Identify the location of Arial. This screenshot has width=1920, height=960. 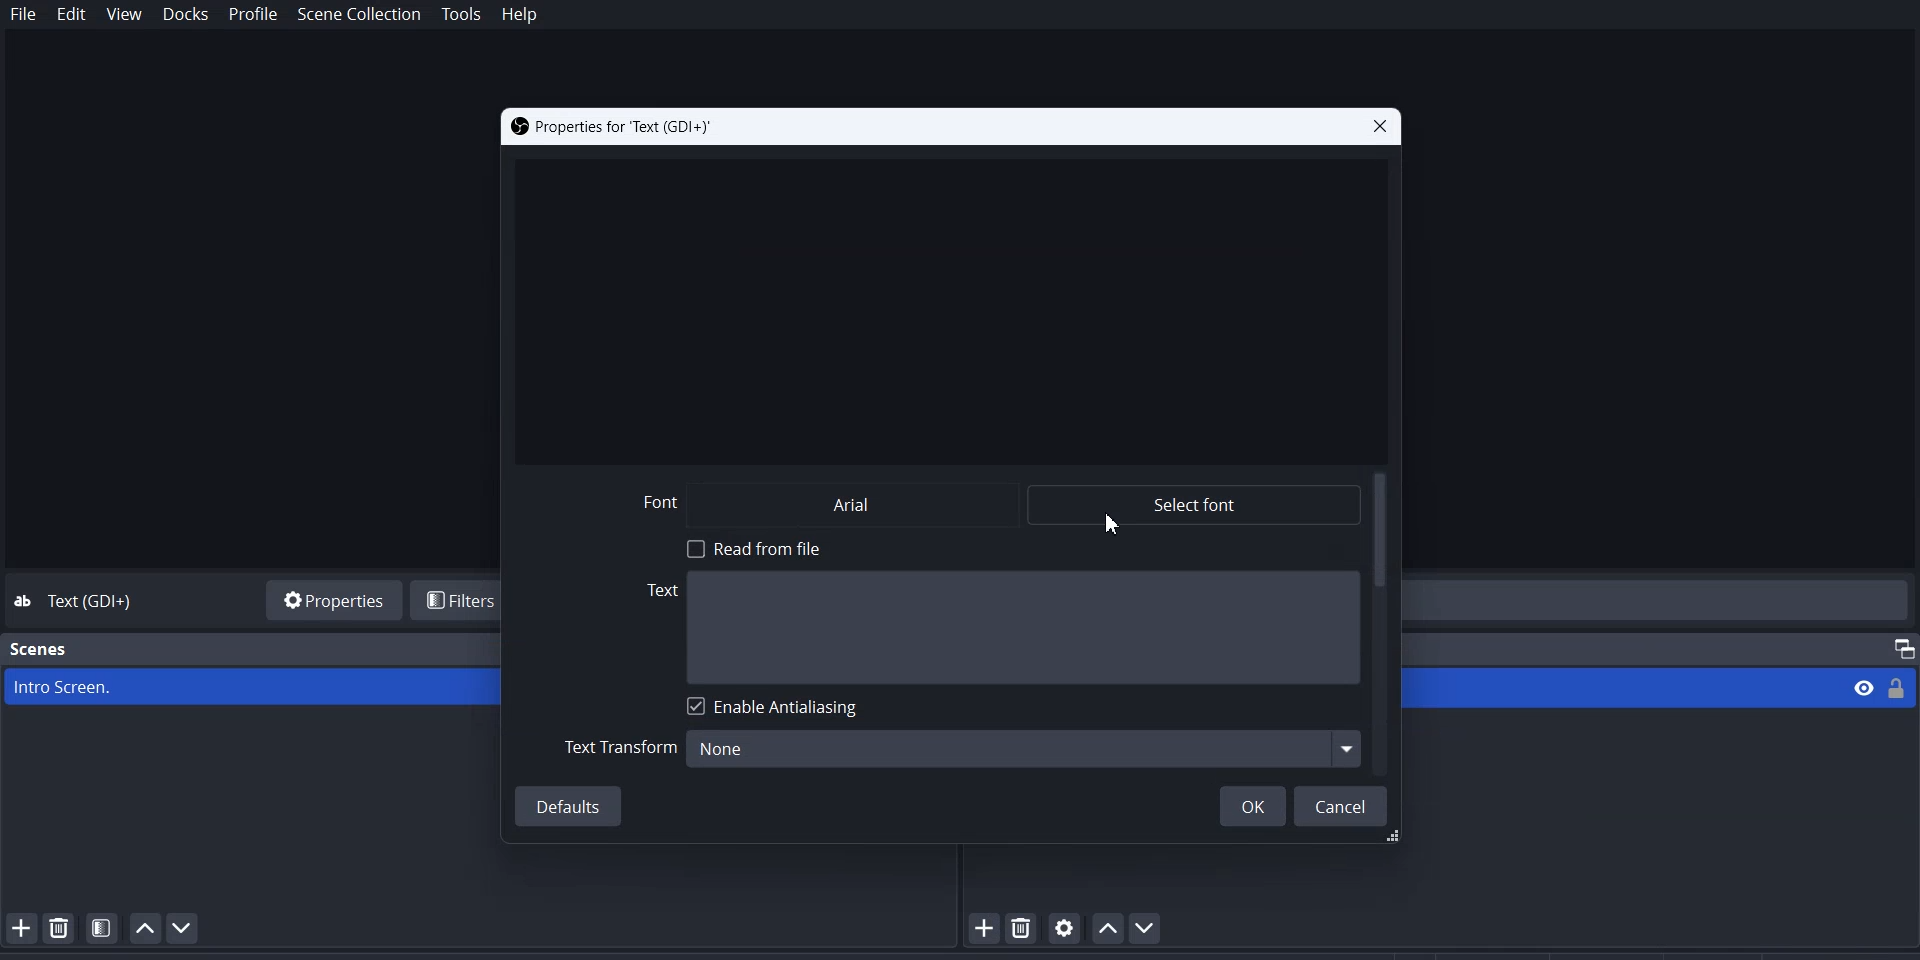
(881, 505).